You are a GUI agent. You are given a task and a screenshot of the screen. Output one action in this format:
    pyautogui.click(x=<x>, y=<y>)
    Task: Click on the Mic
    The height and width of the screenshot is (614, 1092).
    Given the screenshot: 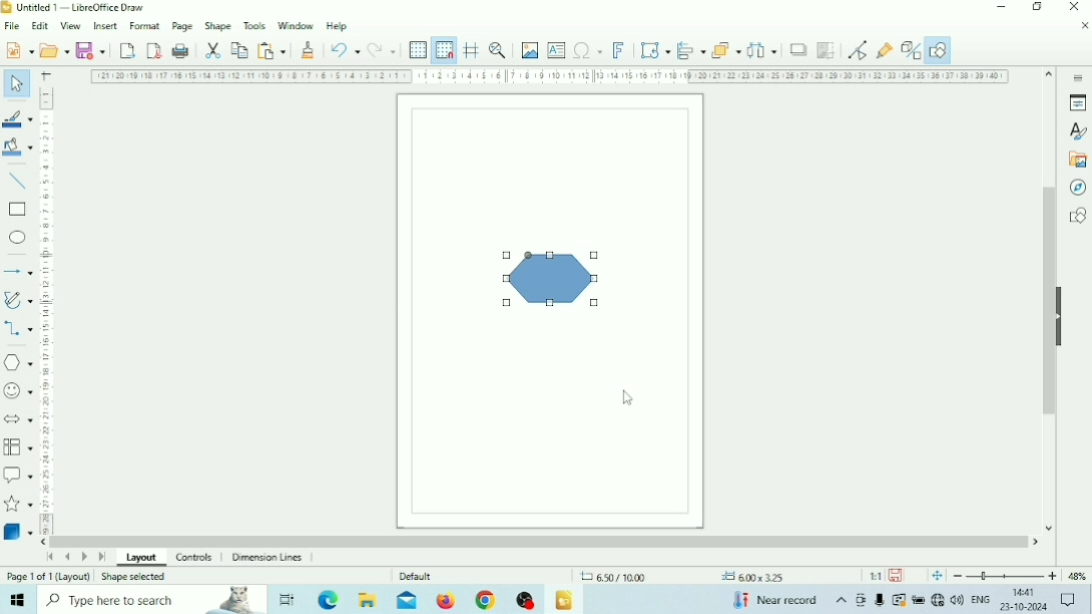 What is the action you would take?
    pyautogui.click(x=880, y=600)
    